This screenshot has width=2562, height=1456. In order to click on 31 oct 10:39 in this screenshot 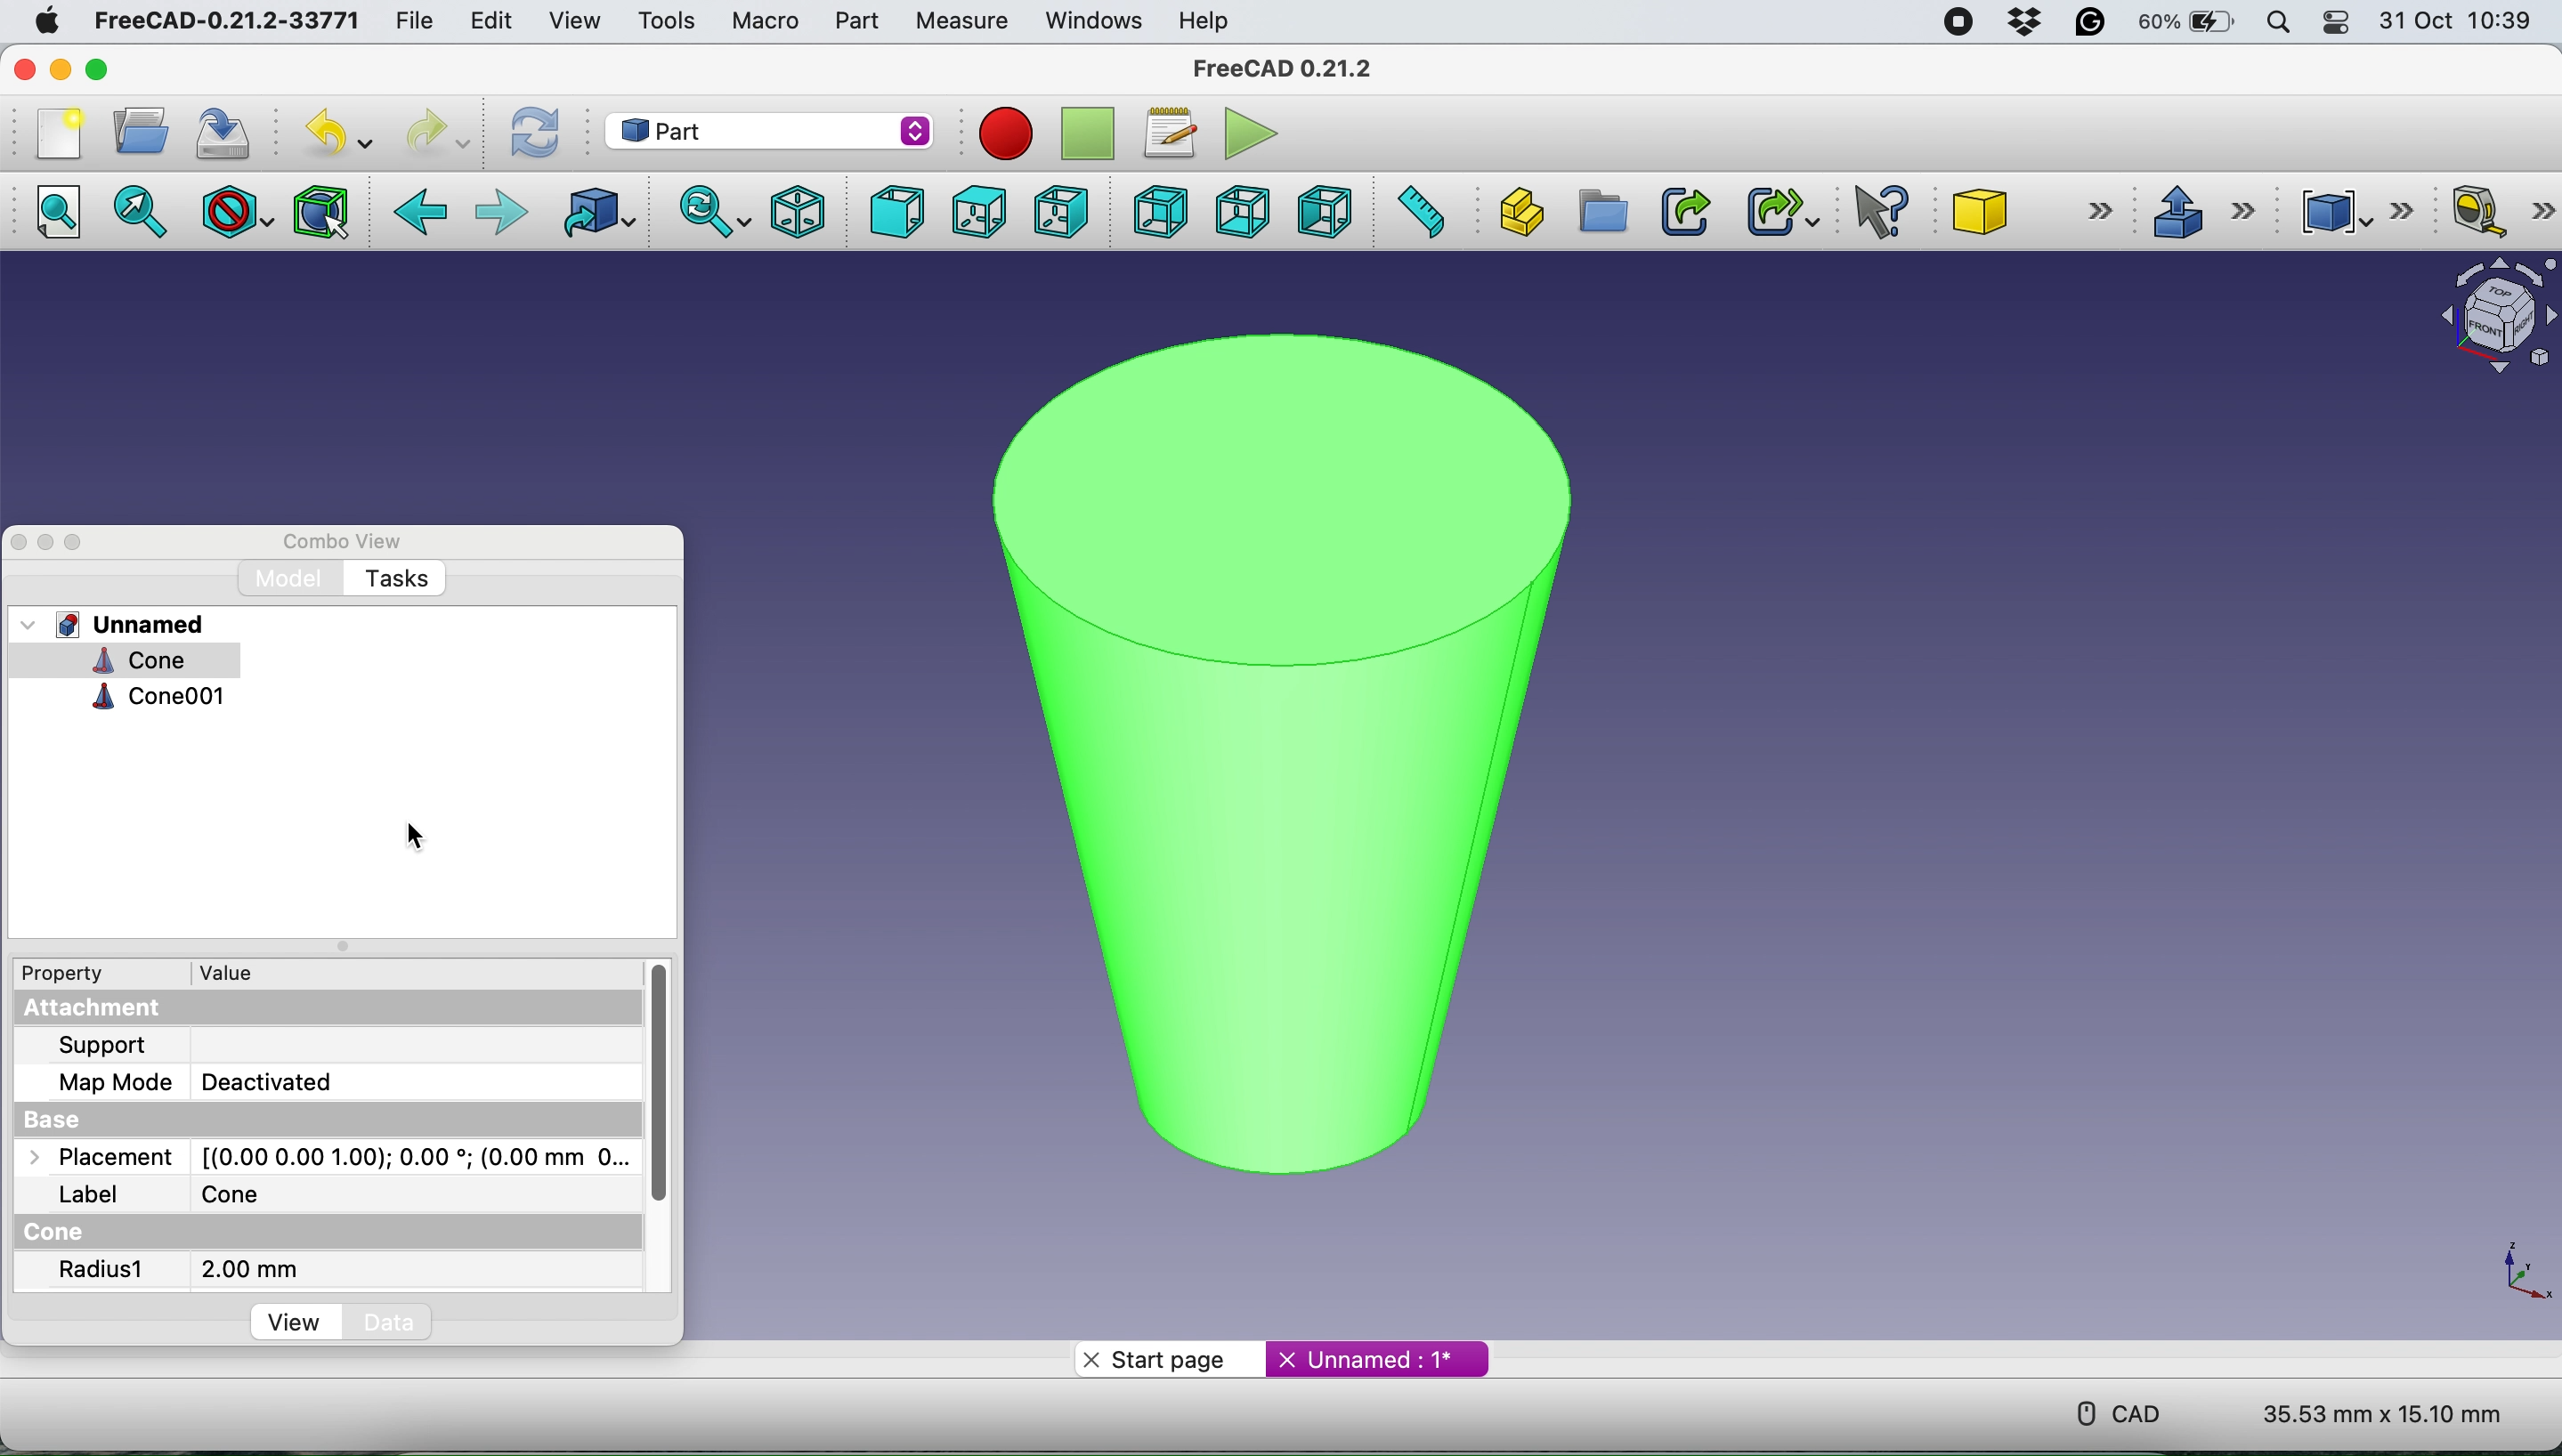, I will do `click(2465, 22)`.